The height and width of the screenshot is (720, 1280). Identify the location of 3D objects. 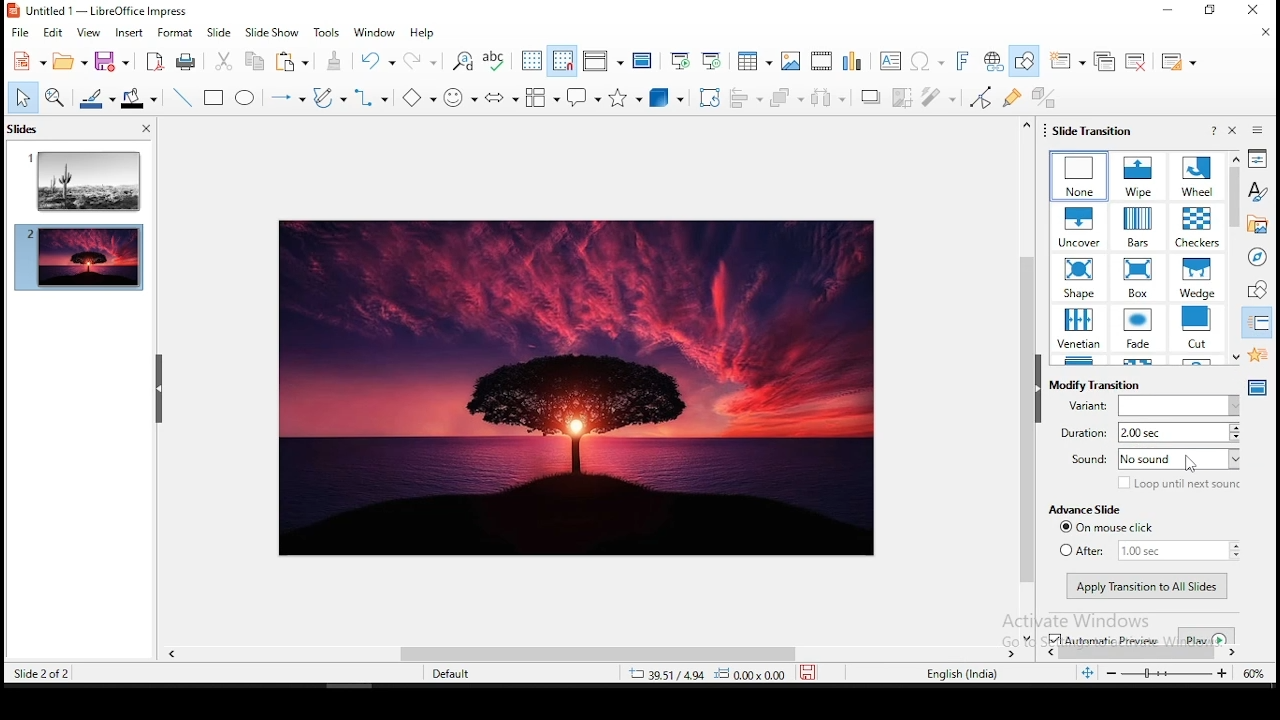
(664, 99).